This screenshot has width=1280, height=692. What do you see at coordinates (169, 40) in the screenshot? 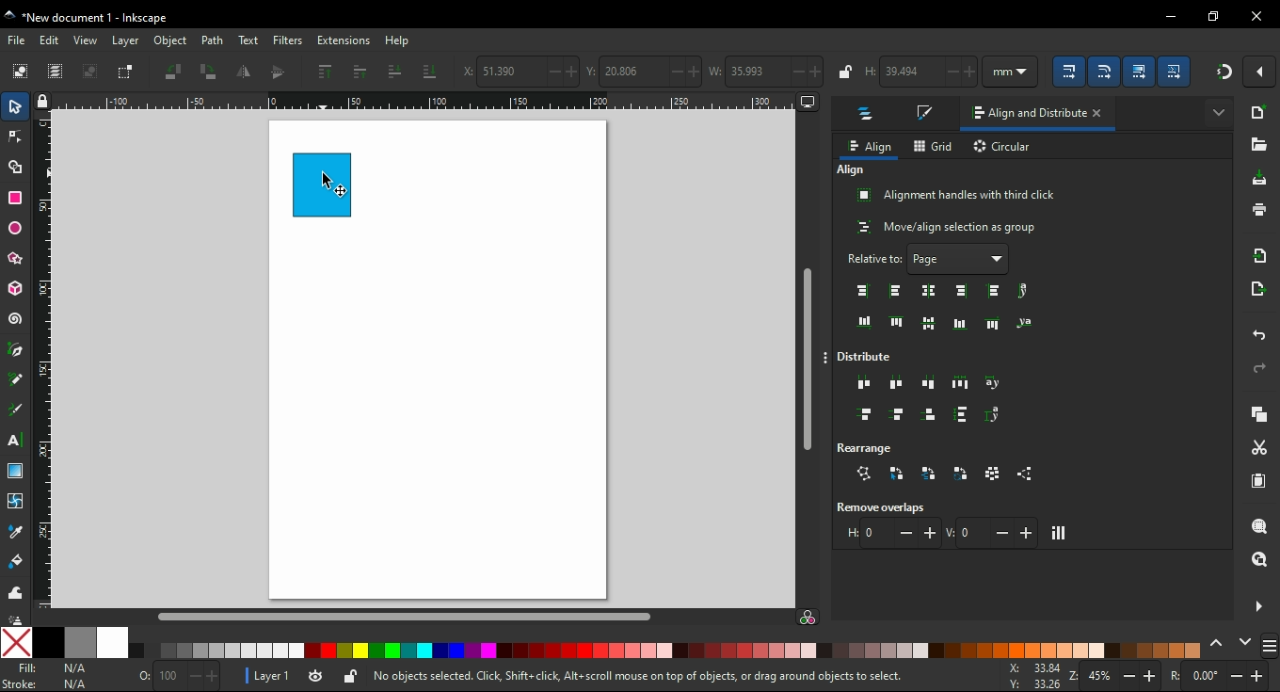
I see `object` at bounding box center [169, 40].